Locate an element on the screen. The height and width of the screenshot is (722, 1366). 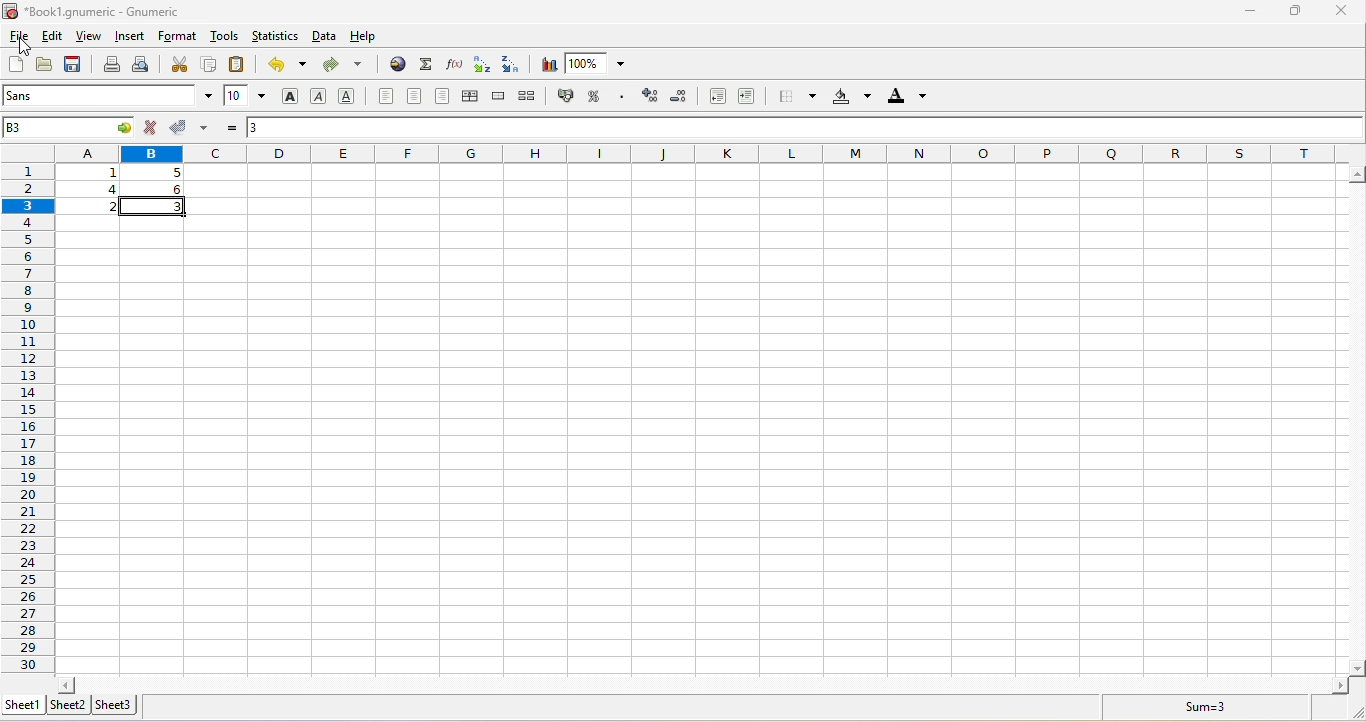
tools is located at coordinates (225, 38).